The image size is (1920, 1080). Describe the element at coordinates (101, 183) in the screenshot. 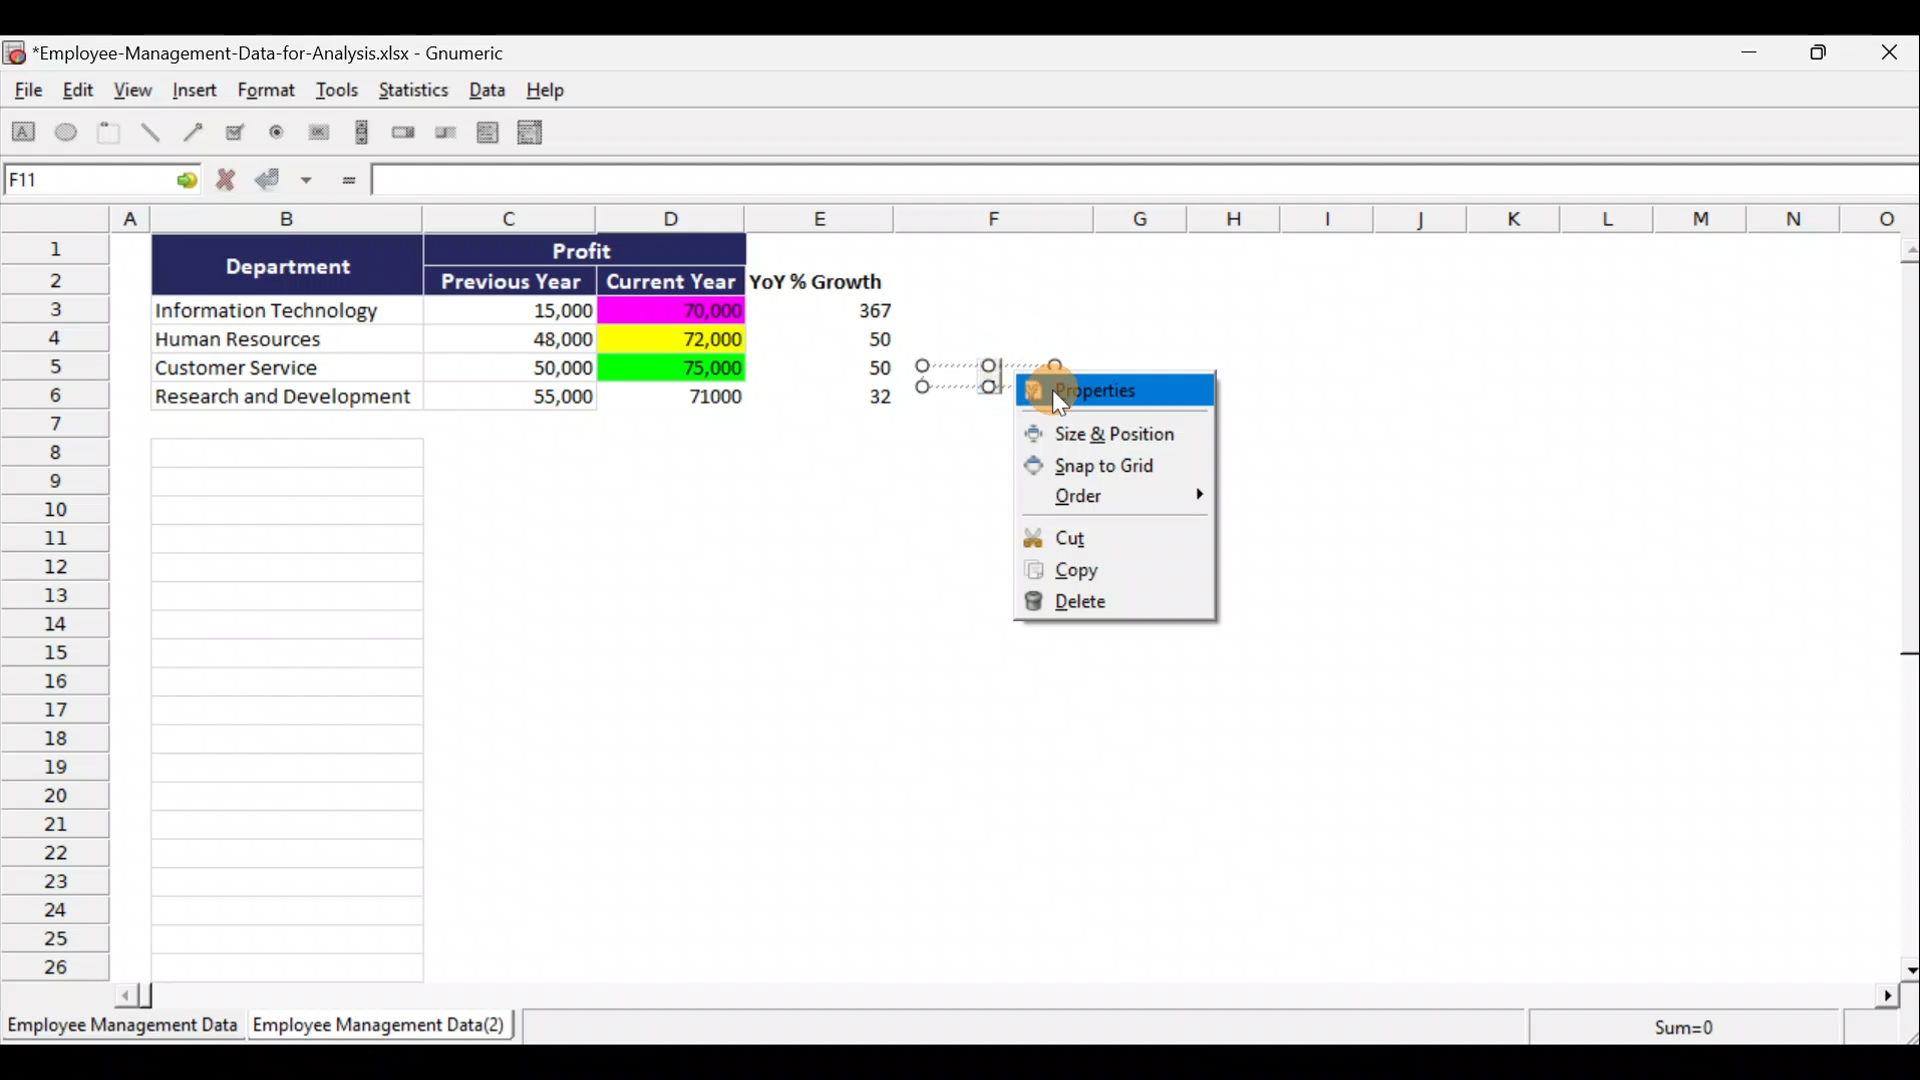

I see `Cell allocation` at that location.